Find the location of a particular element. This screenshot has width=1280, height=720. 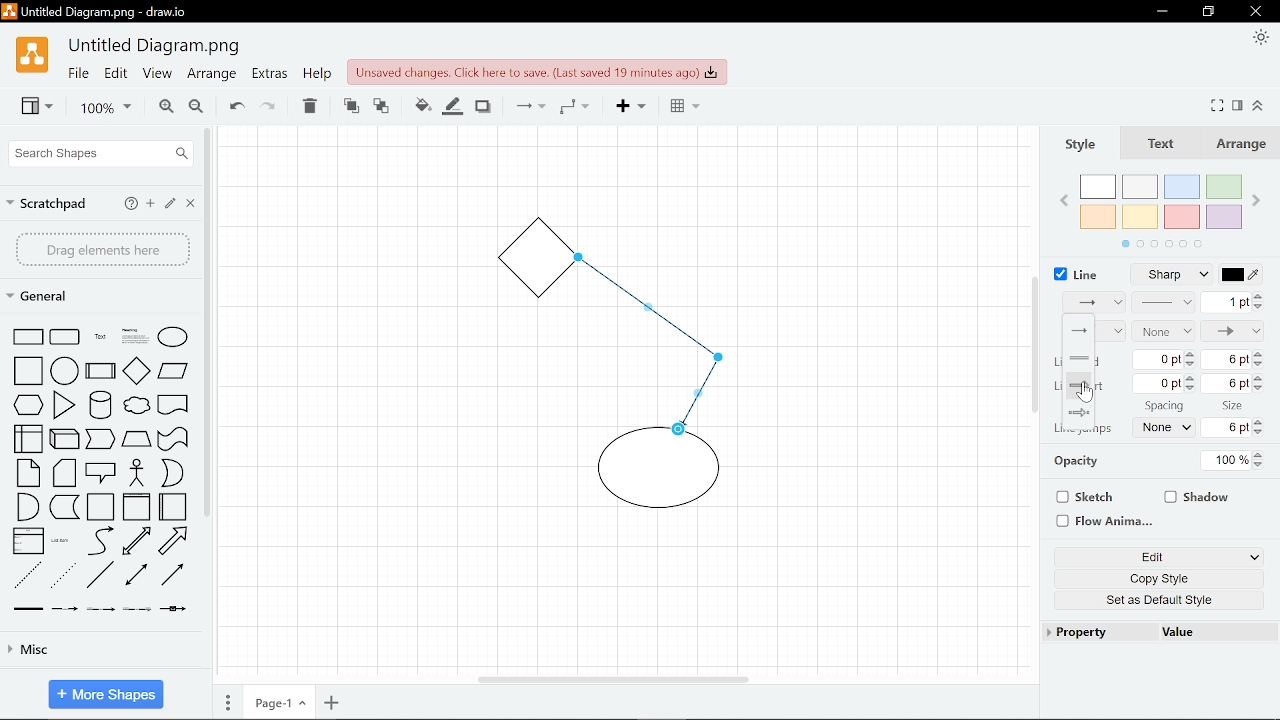

Sharp is located at coordinates (1176, 275).